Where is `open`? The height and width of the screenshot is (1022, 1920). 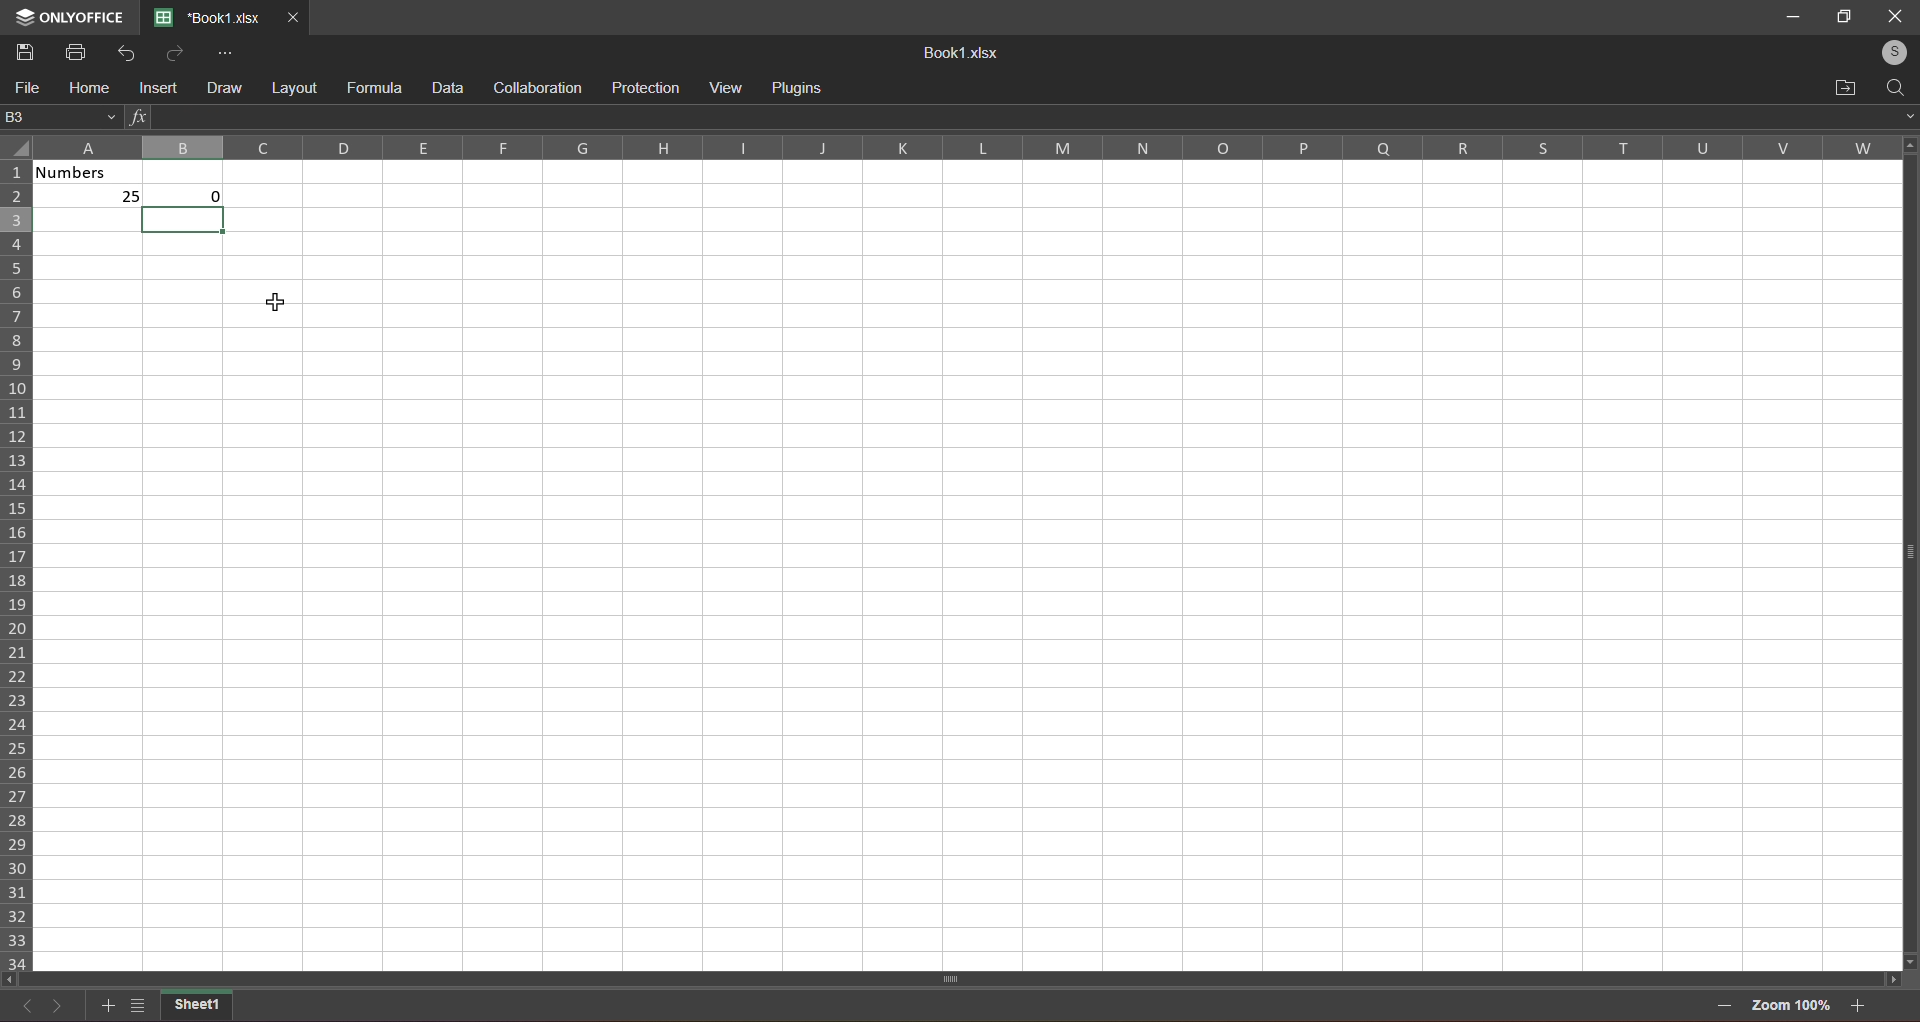 open is located at coordinates (1843, 85).